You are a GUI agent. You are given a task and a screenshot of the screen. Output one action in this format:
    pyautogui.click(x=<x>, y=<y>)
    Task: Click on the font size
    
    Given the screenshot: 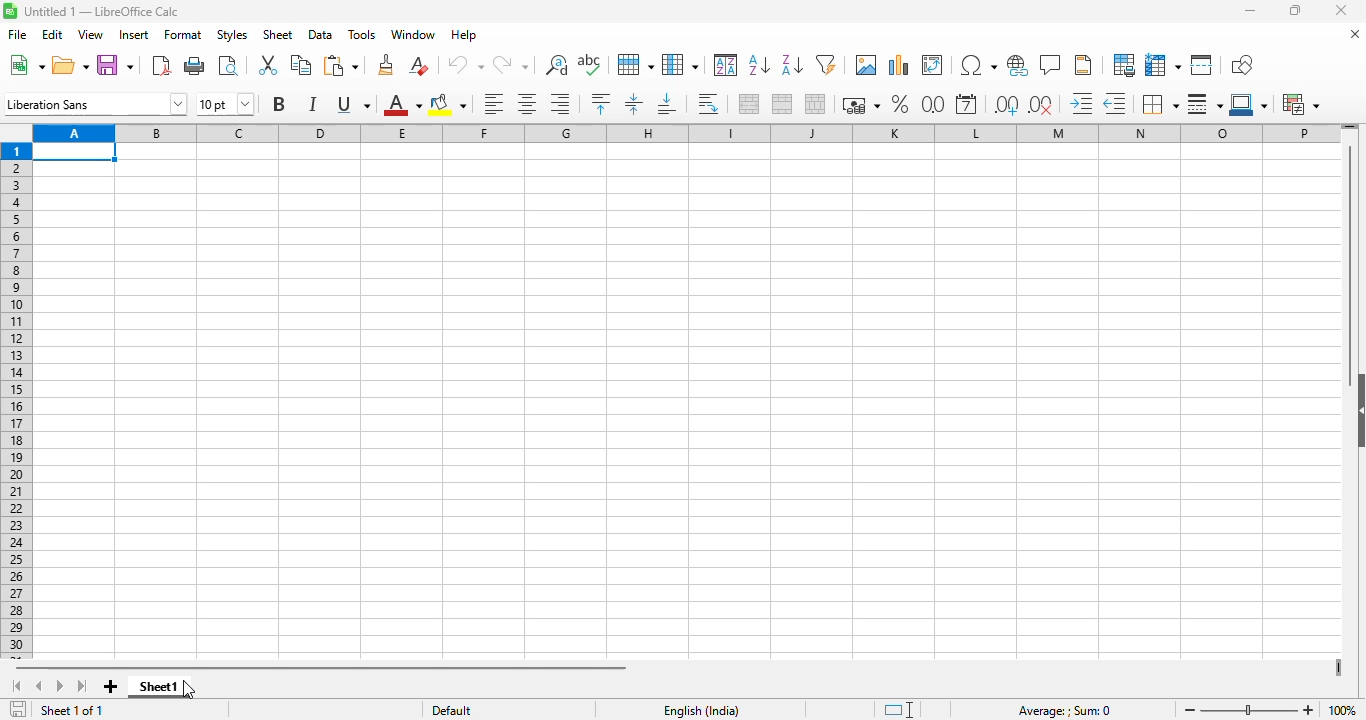 What is the action you would take?
    pyautogui.click(x=225, y=104)
    